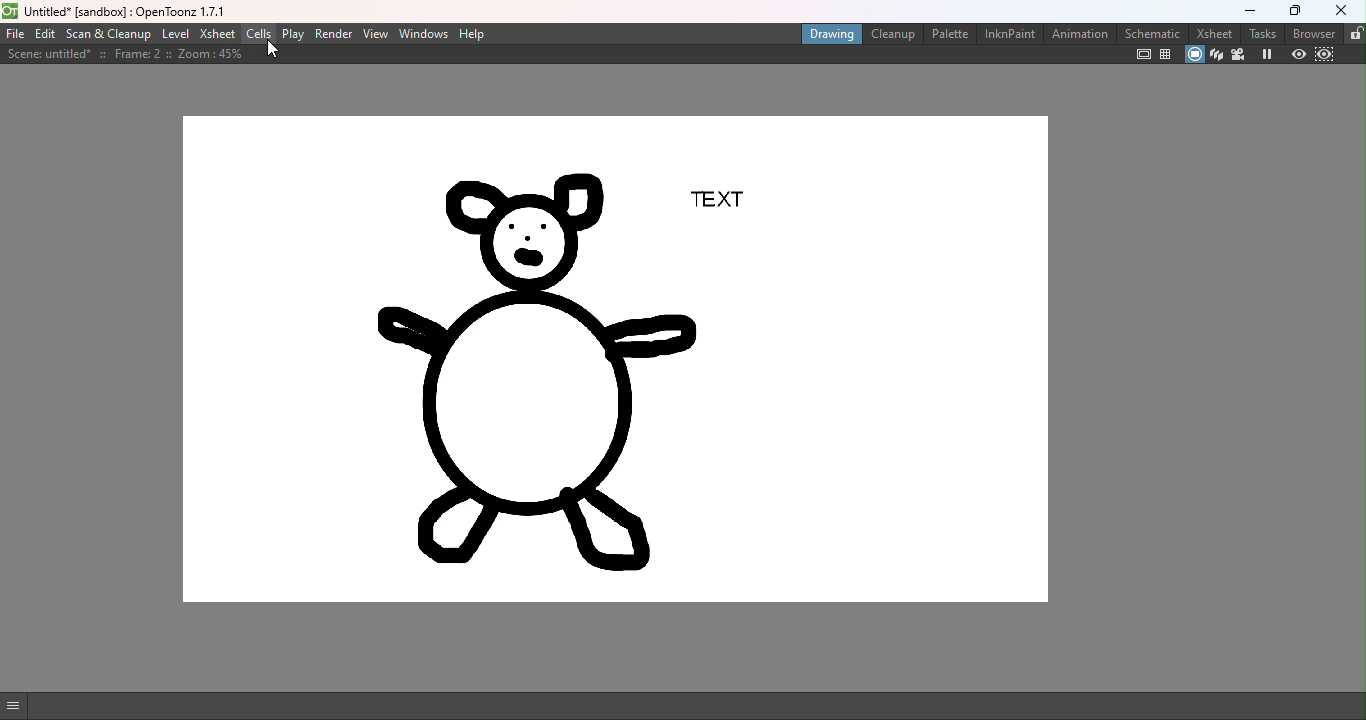 The height and width of the screenshot is (720, 1366). What do you see at coordinates (1211, 33) in the screenshot?
I see `Xsheet` at bounding box center [1211, 33].